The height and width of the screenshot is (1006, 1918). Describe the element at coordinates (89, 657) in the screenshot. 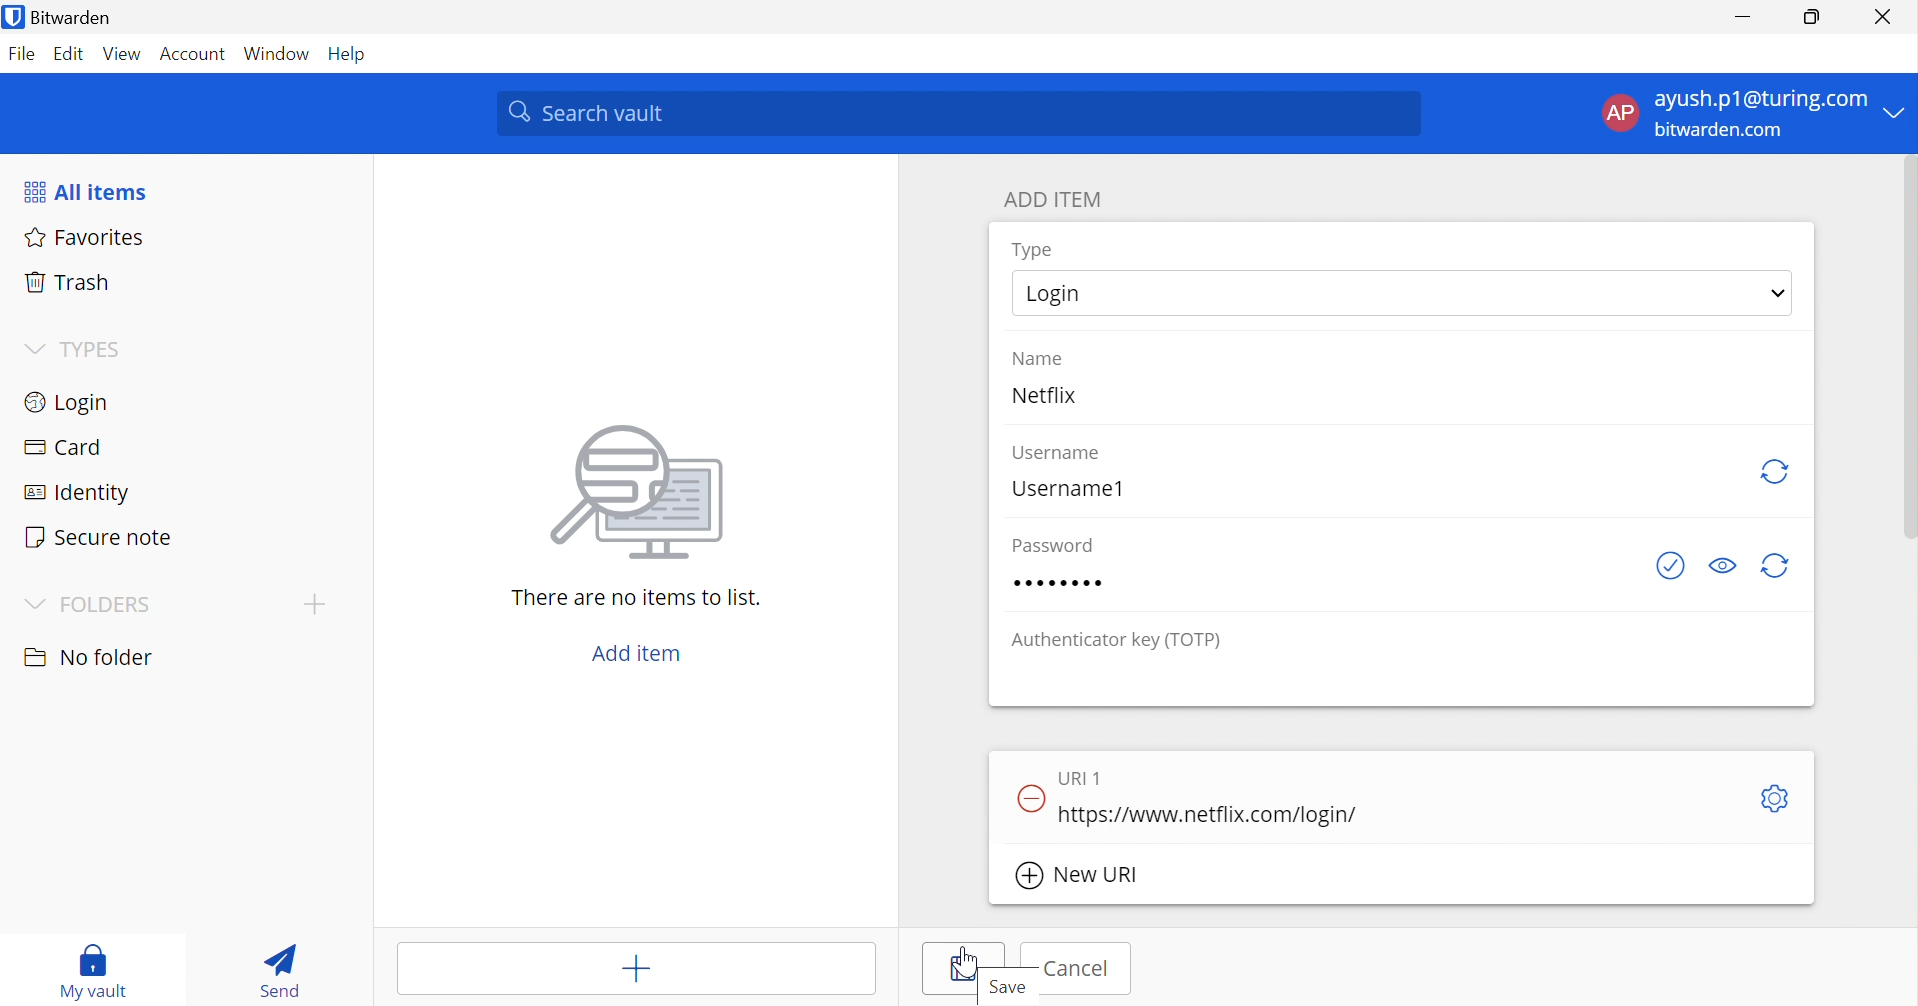

I see `No folder` at that location.